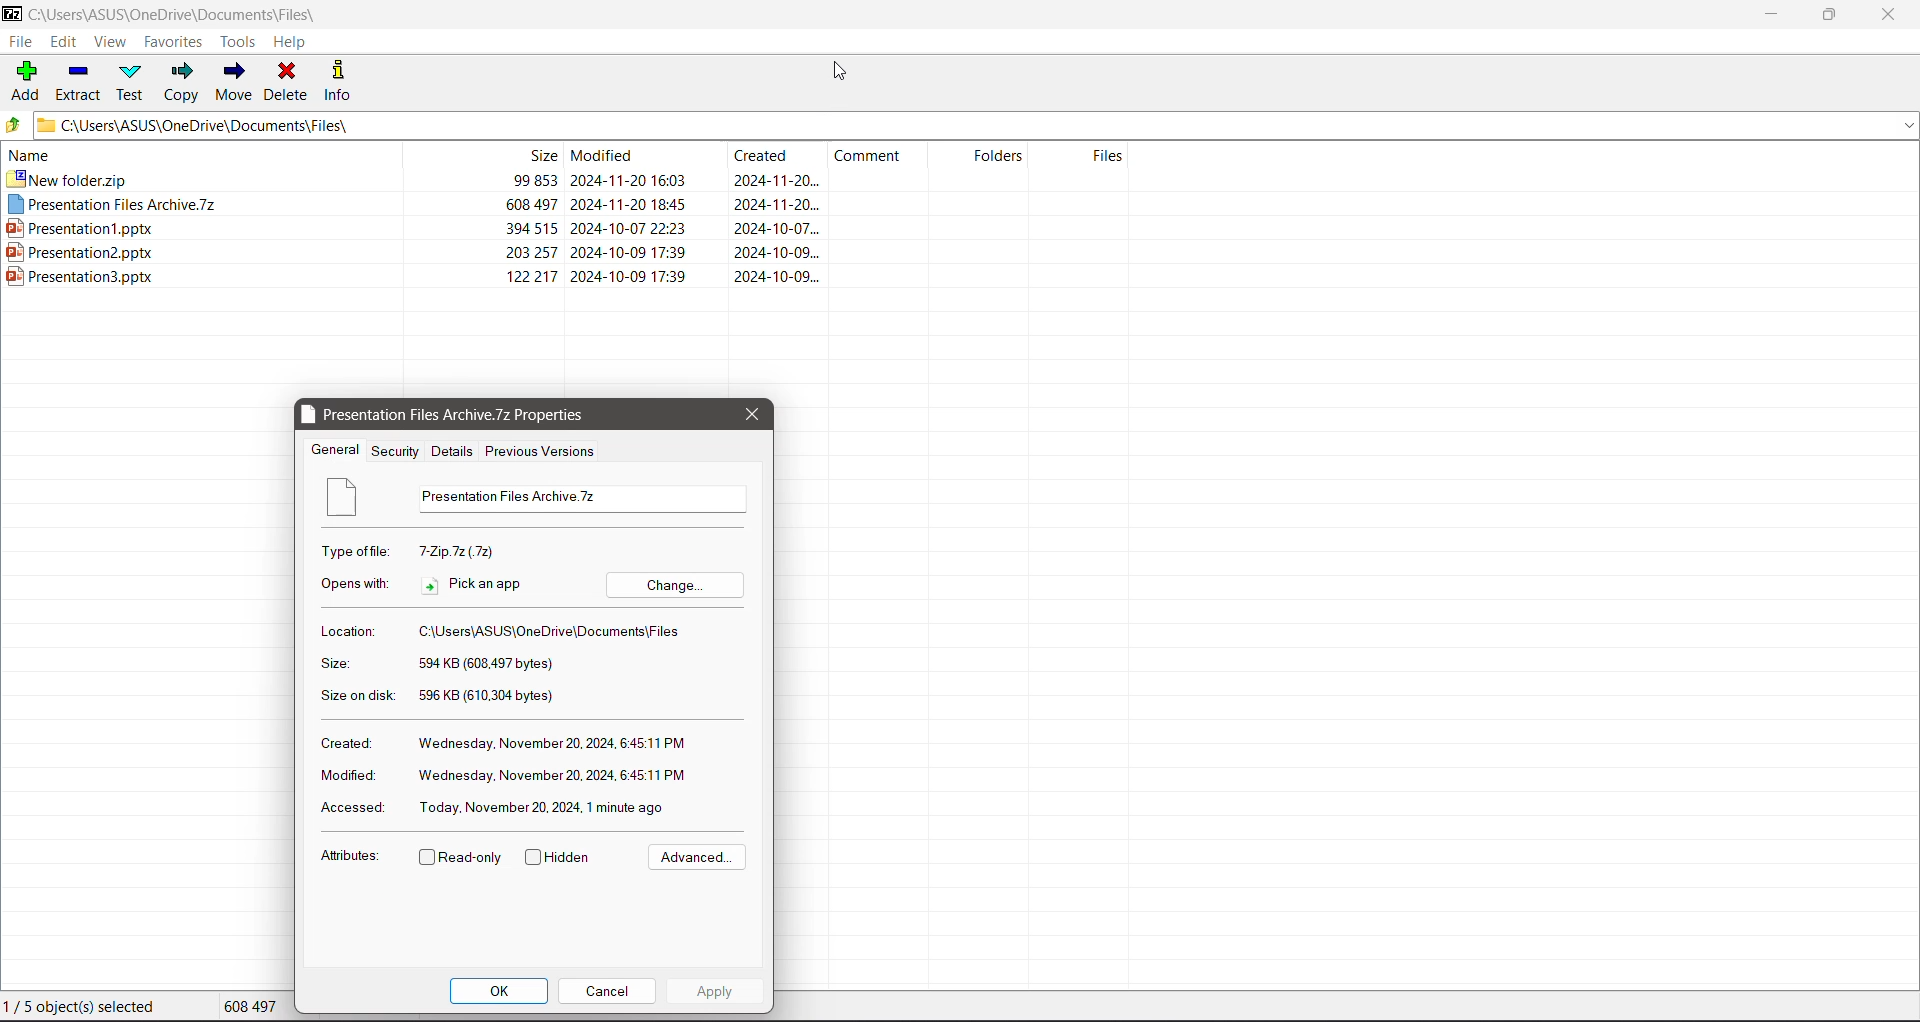  Describe the element at coordinates (349, 499) in the screenshot. I see `Archive File Icon` at that location.